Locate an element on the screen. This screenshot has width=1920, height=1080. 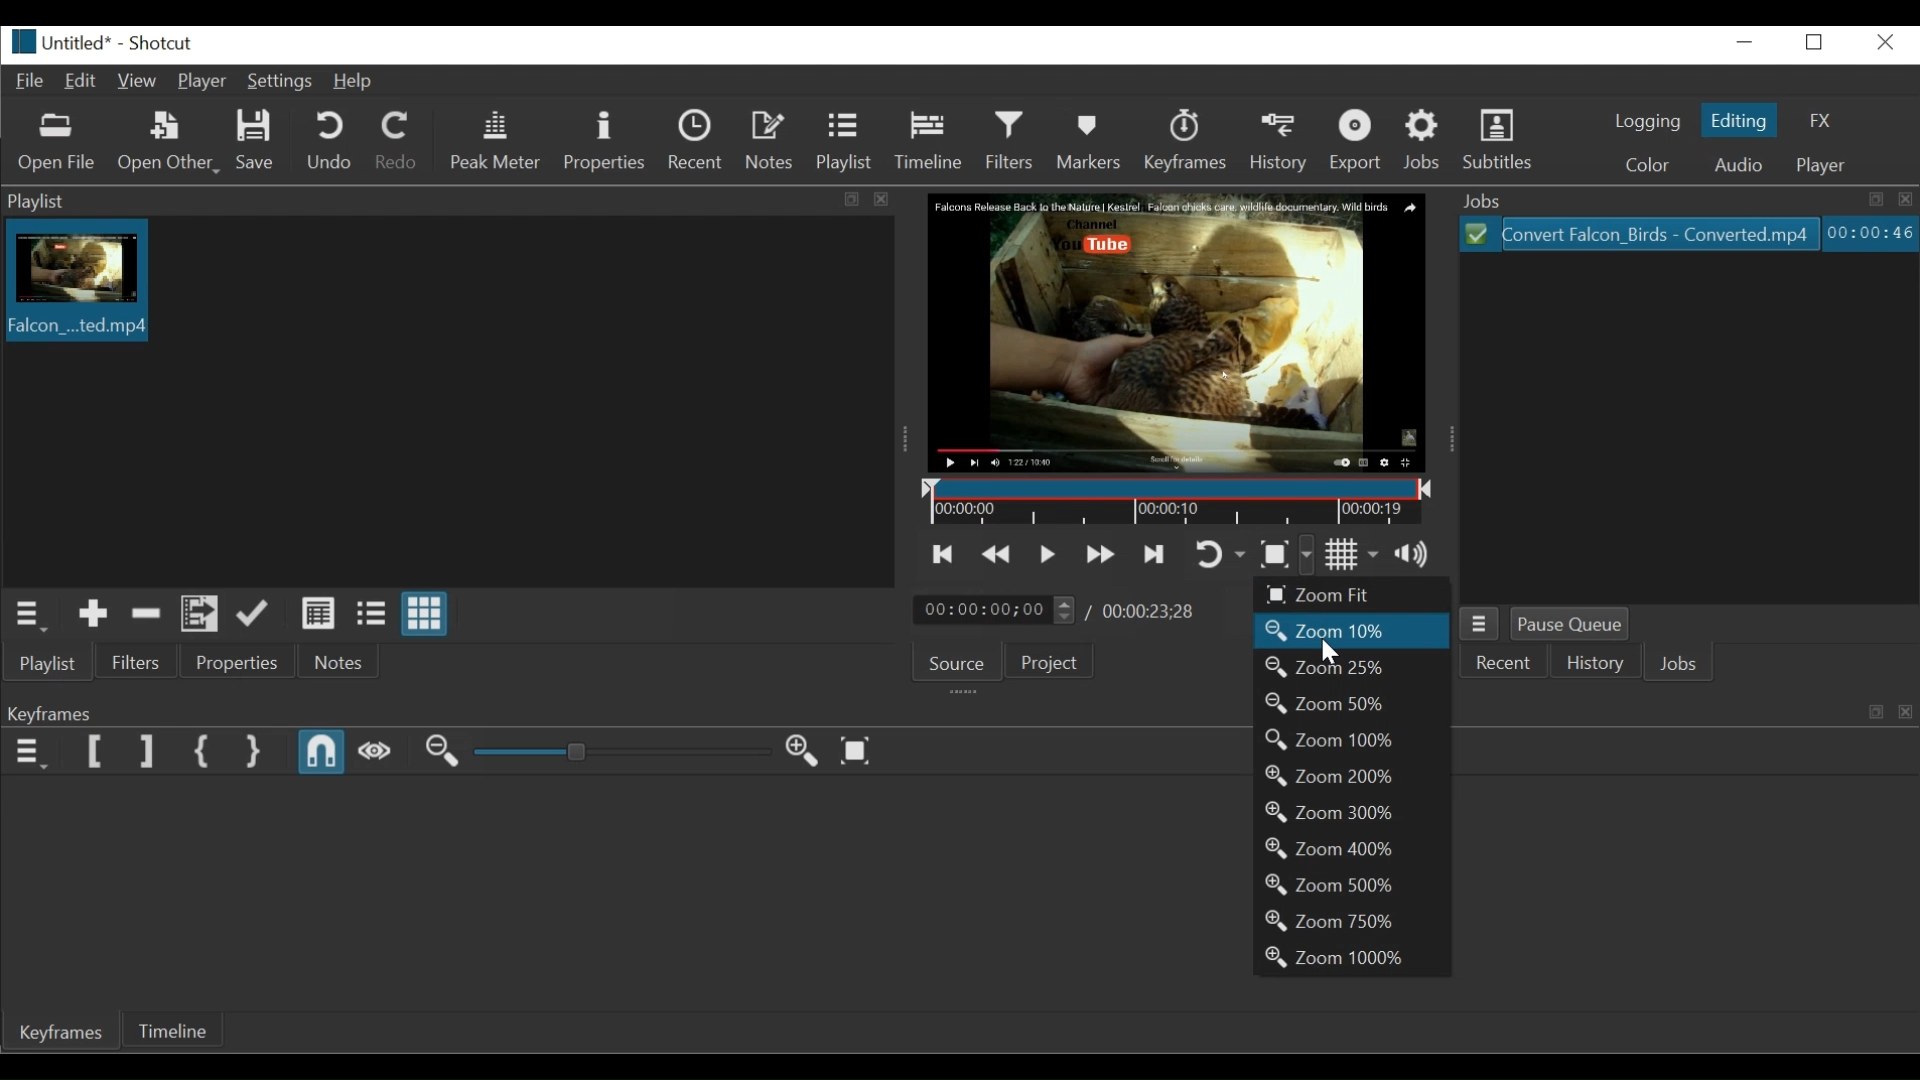
Open File is located at coordinates (58, 143).